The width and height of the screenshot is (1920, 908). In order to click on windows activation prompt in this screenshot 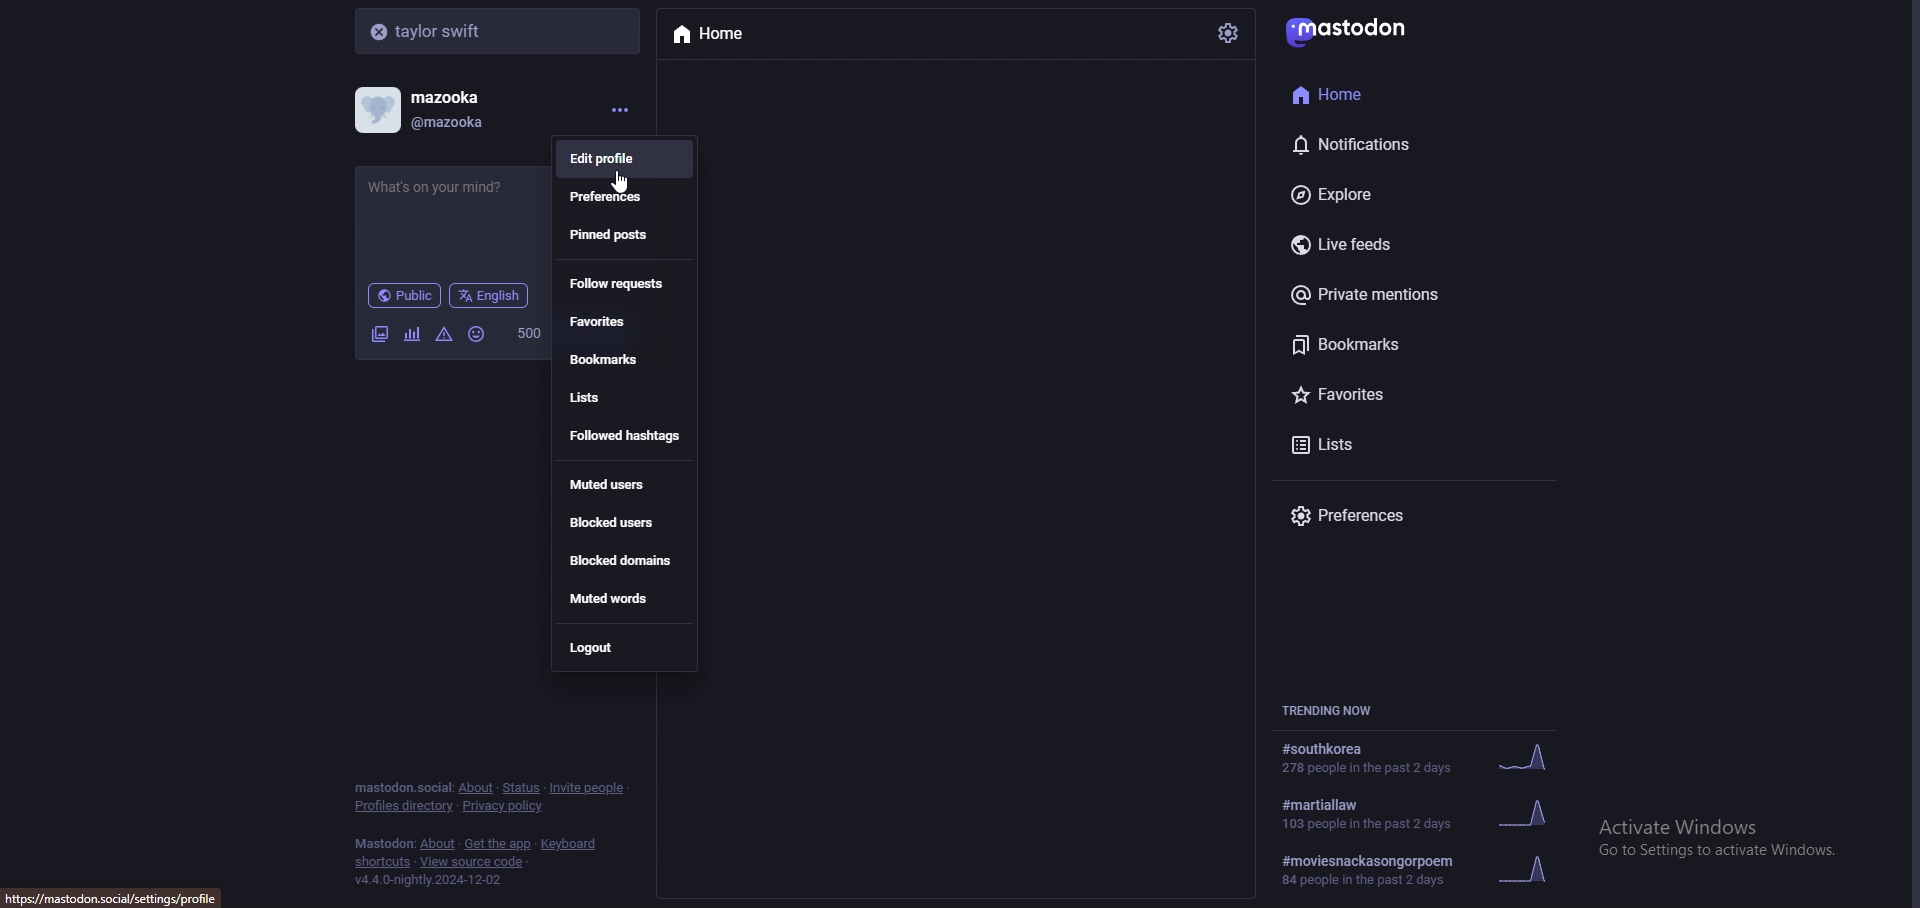, I will do `click(1731, 846)`.